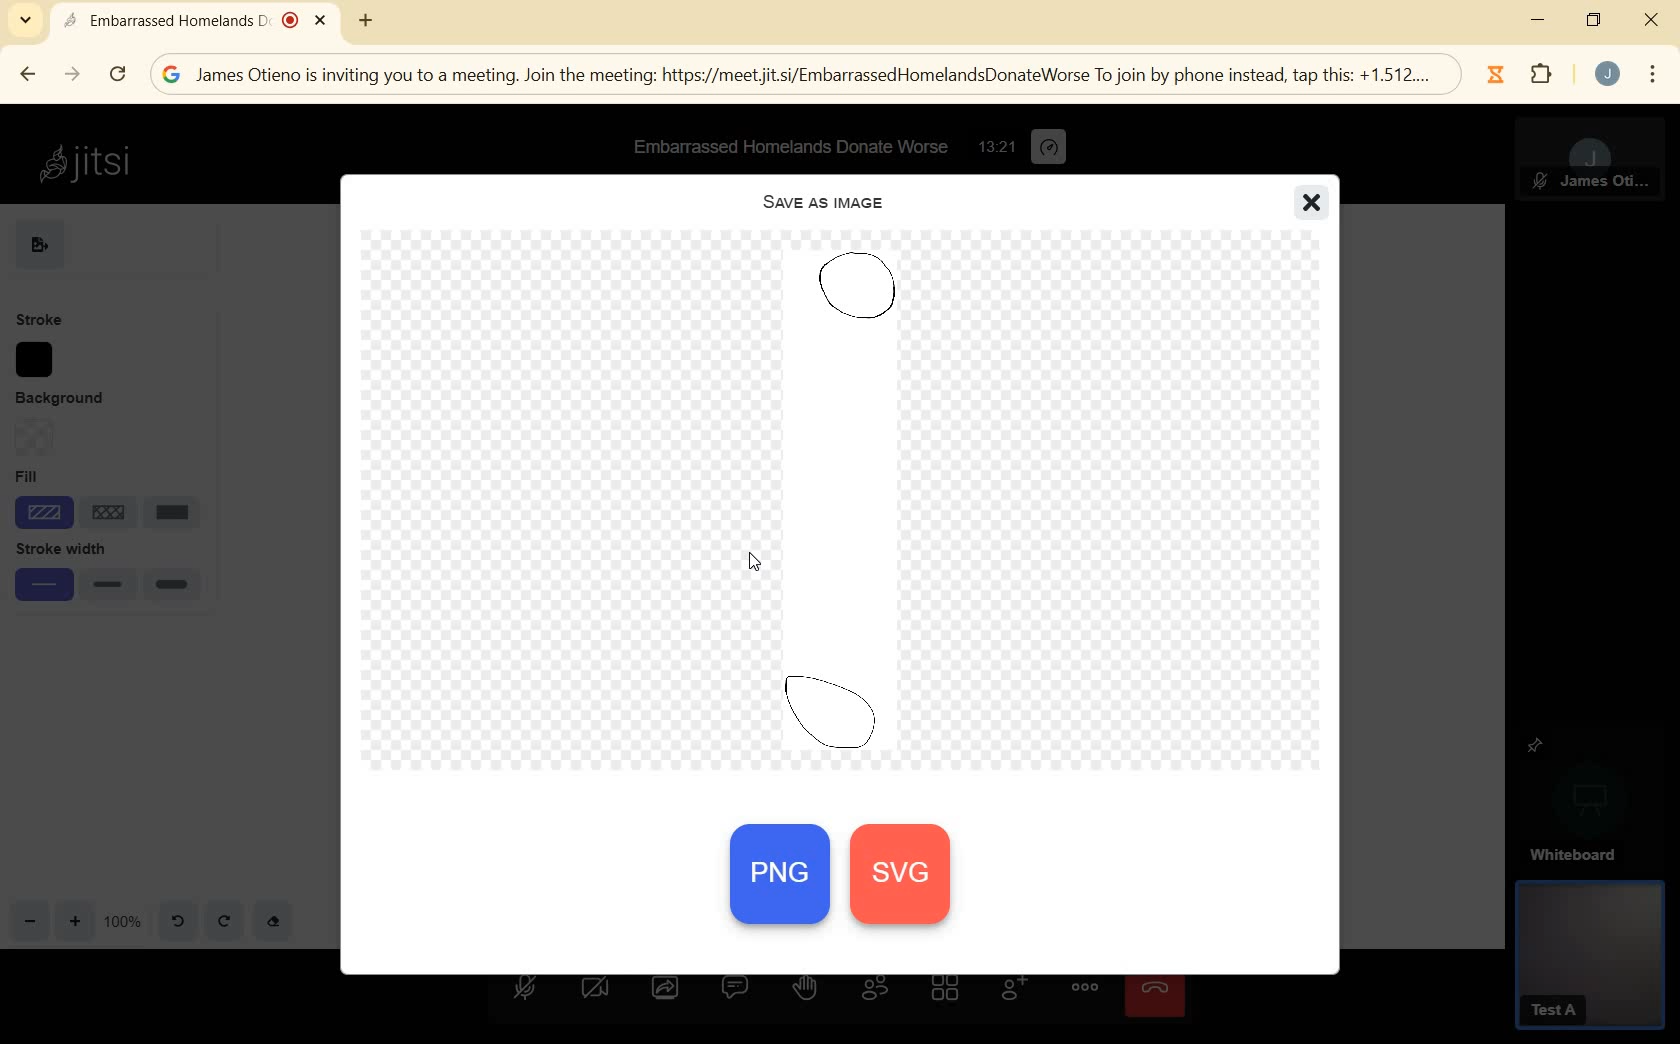 This screenshot has height=1044, width=1680. Describe the element at coordinates (1589, 960) in the screenshot. I see `GUEST PANEL VIEW` at that location.